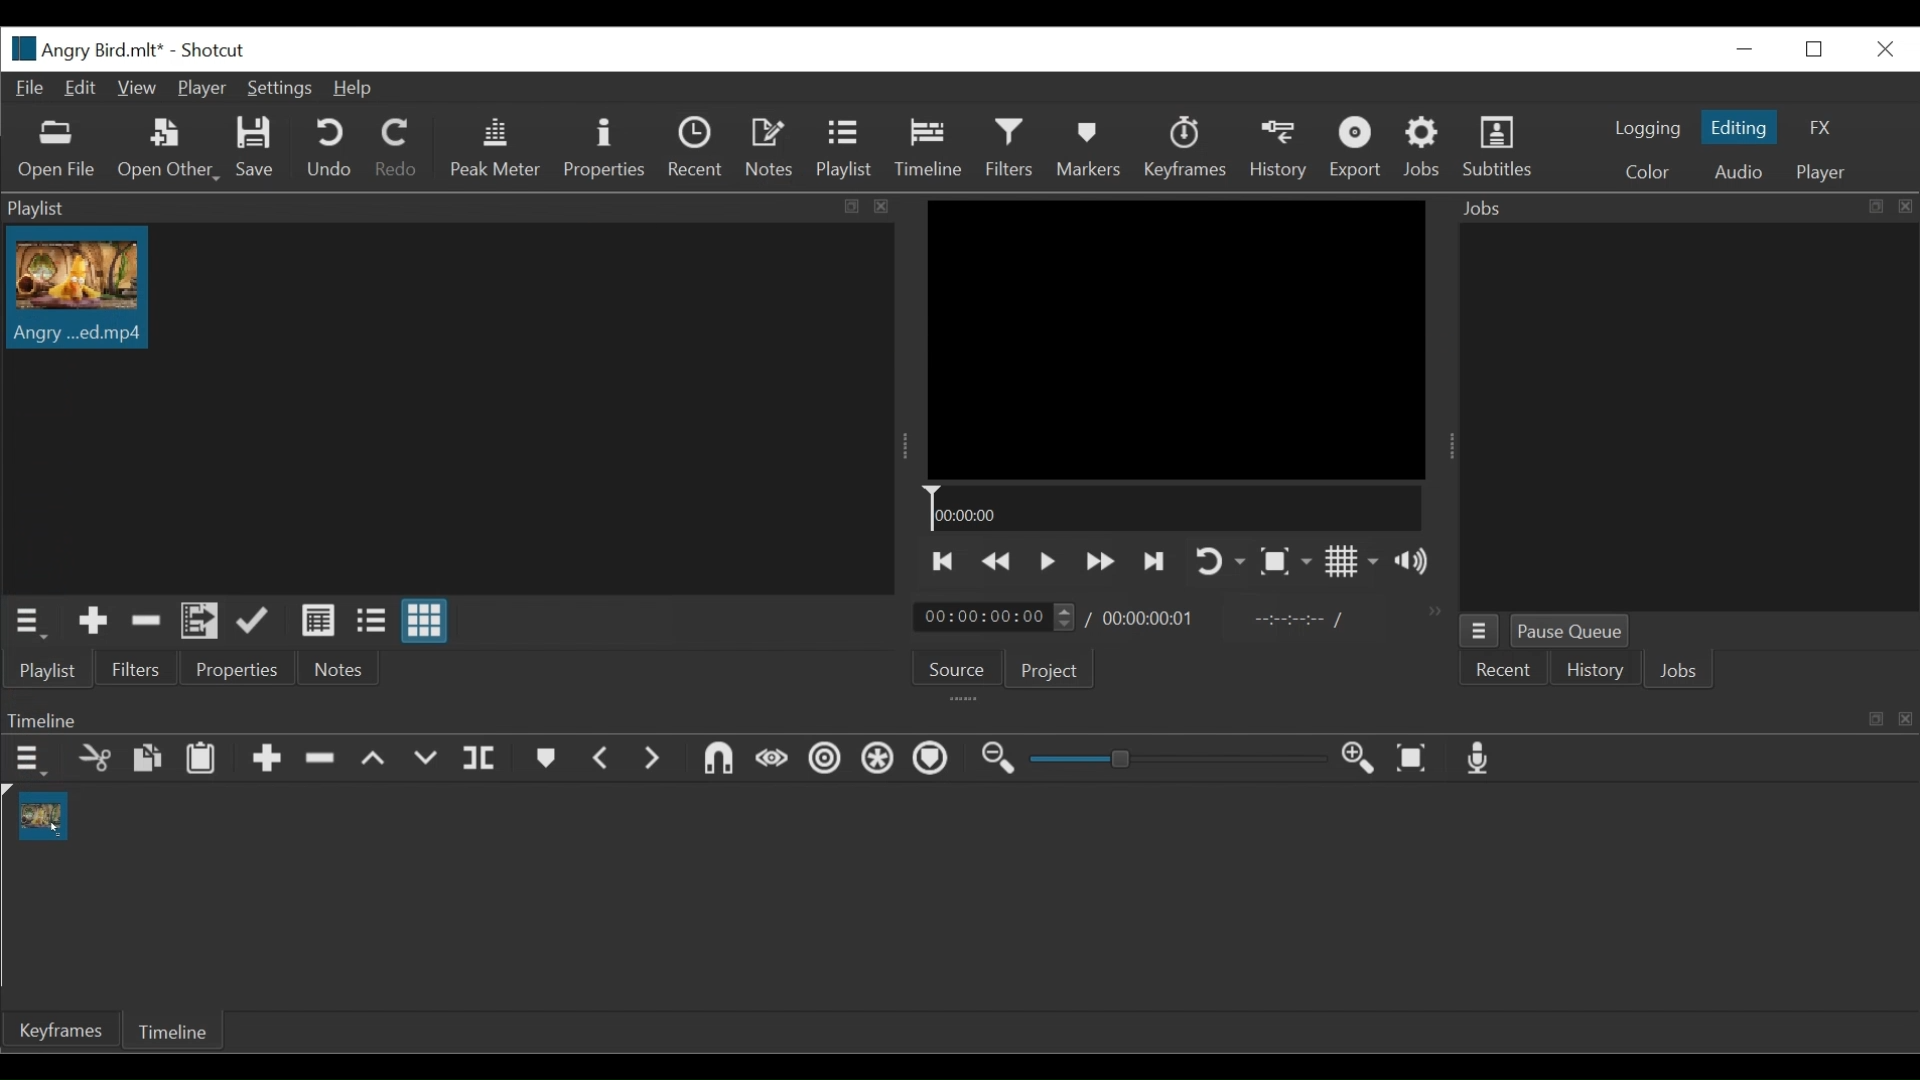 This screenshot has height=1080, width=1920. Describe the element at coordinates (843, 146) in the screenshot. I see `Playlist` at that location.